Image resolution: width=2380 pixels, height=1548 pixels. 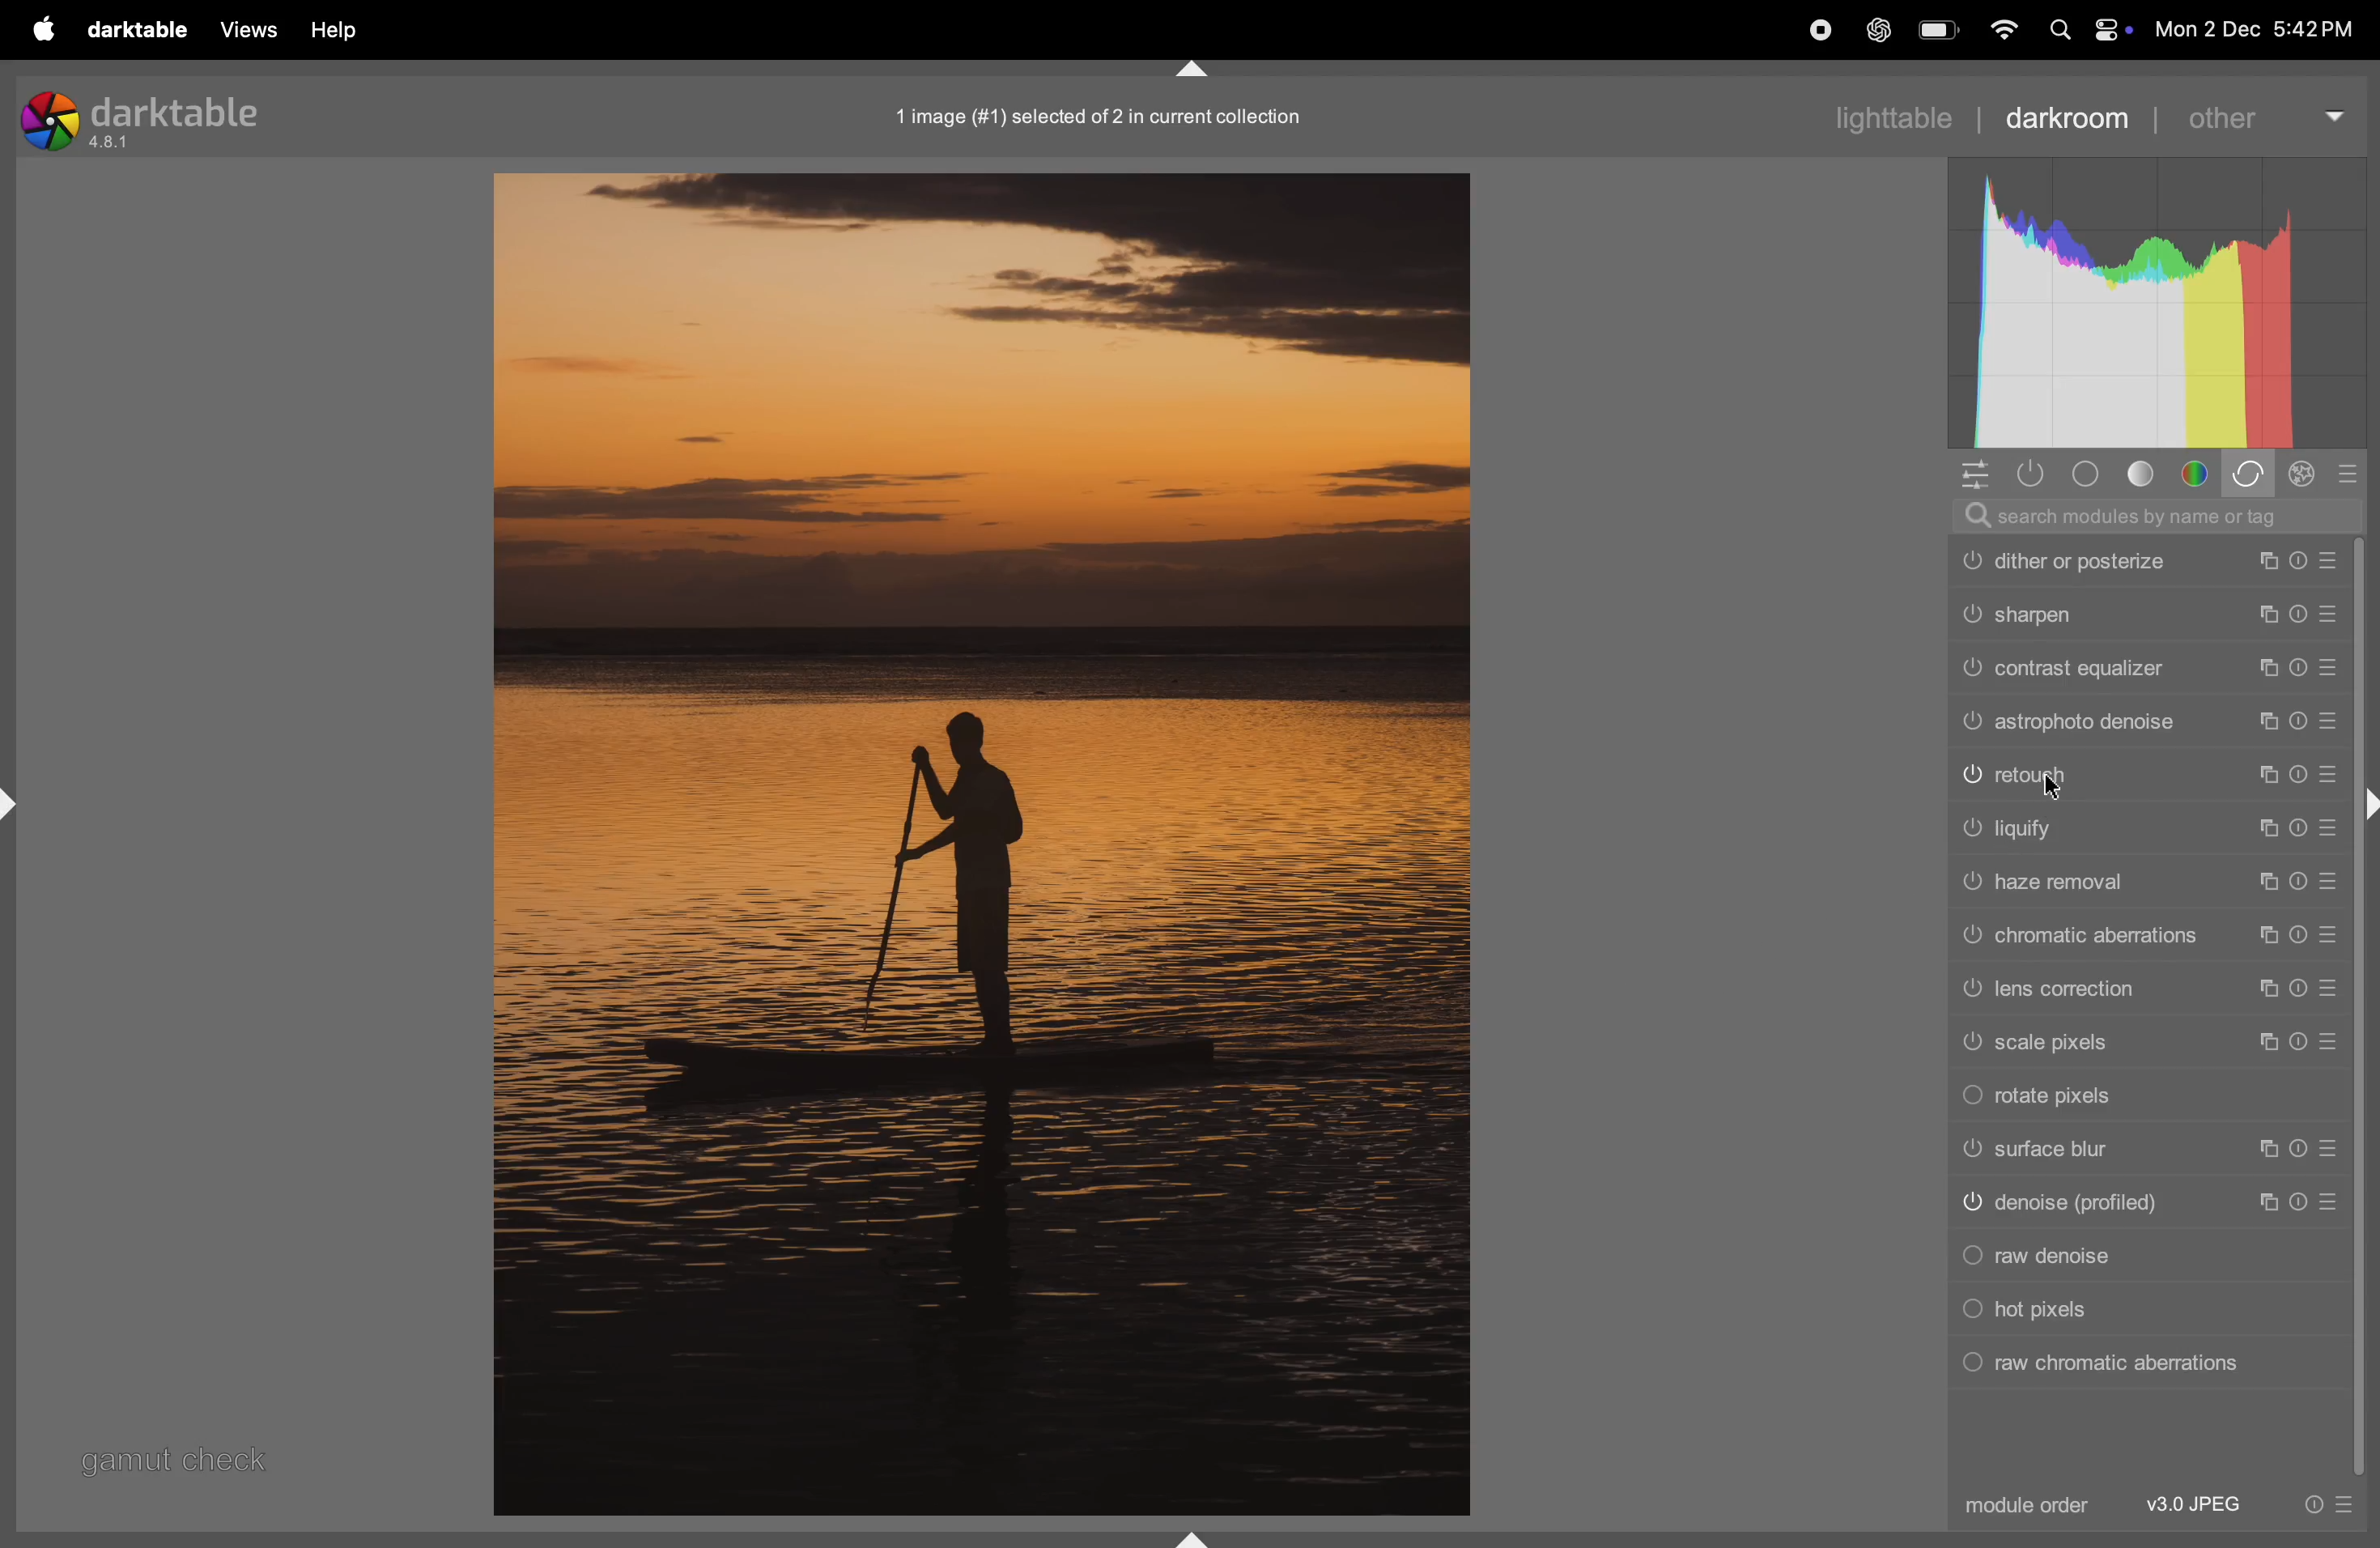 I want to click on chatgpt, so click(x=1881, y=30).